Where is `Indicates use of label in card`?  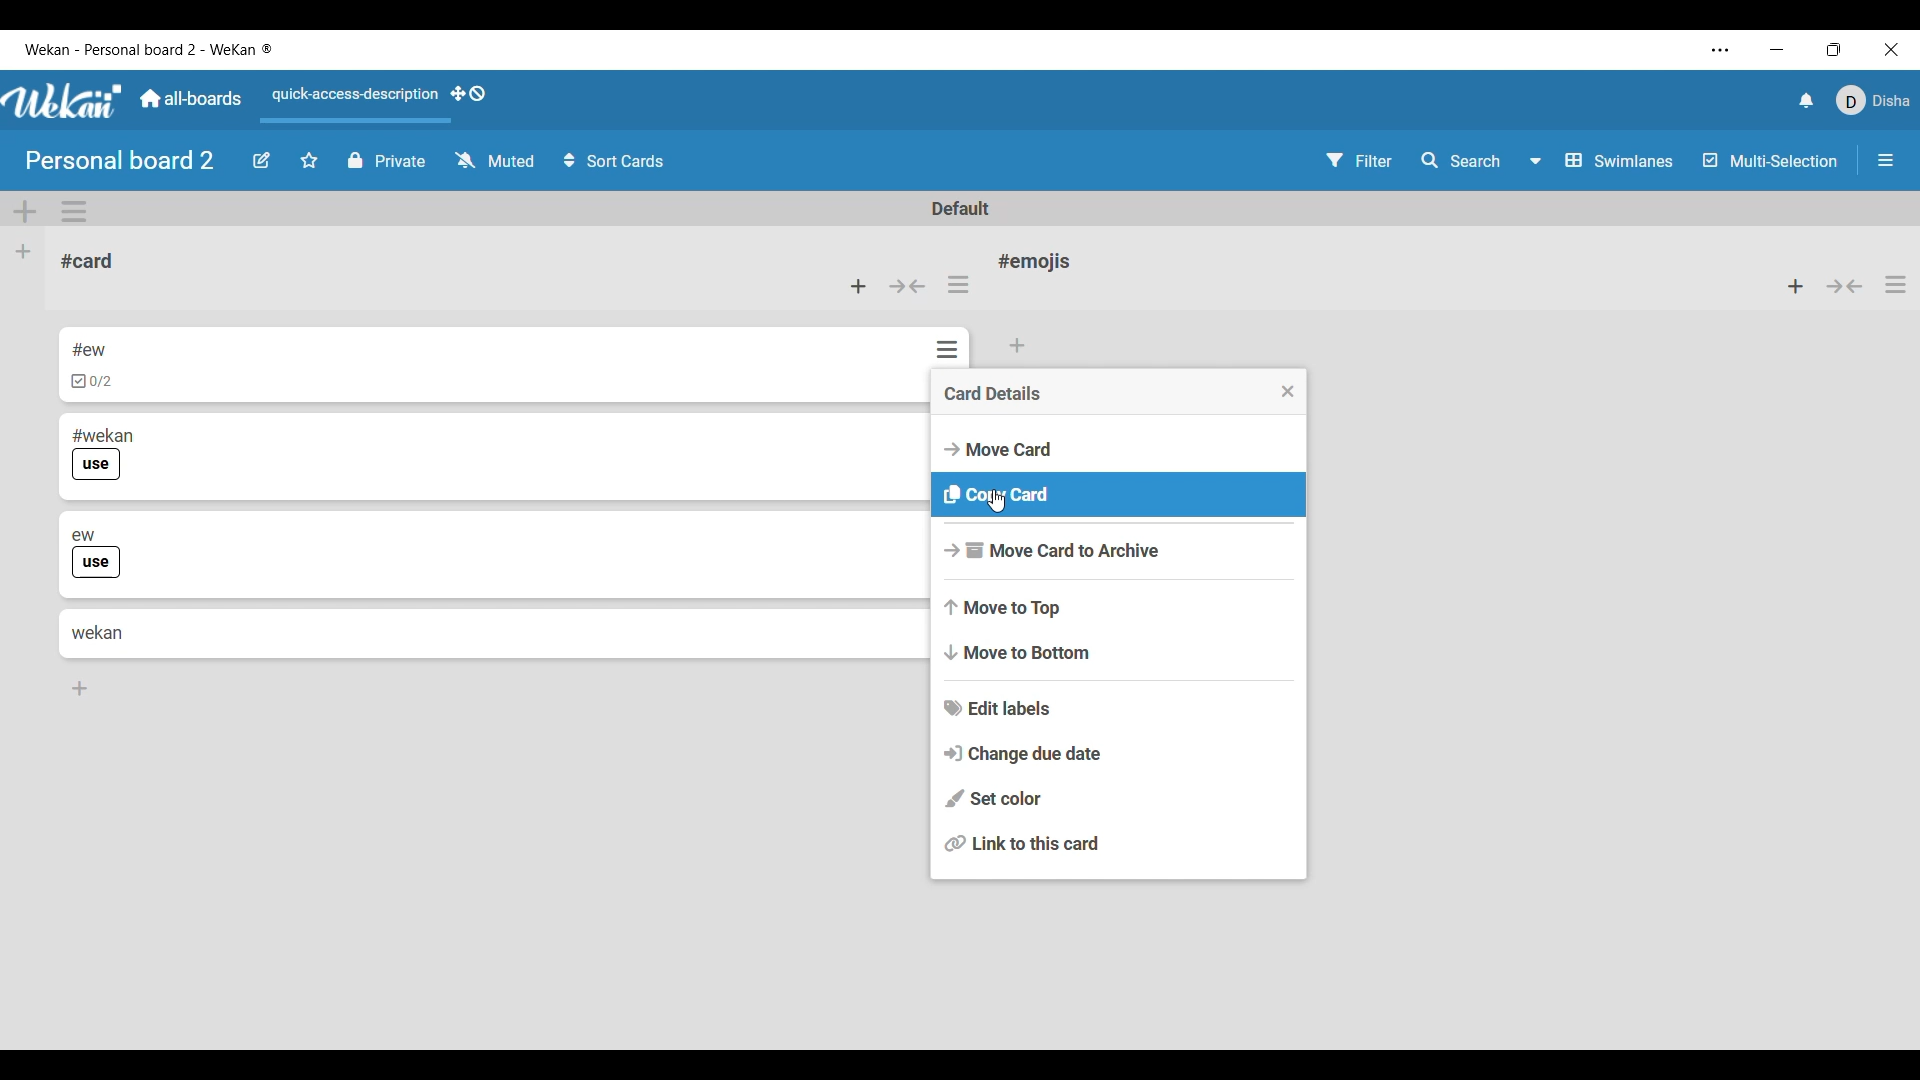 Indicates use of label in card is located at coordinates (97, 466).